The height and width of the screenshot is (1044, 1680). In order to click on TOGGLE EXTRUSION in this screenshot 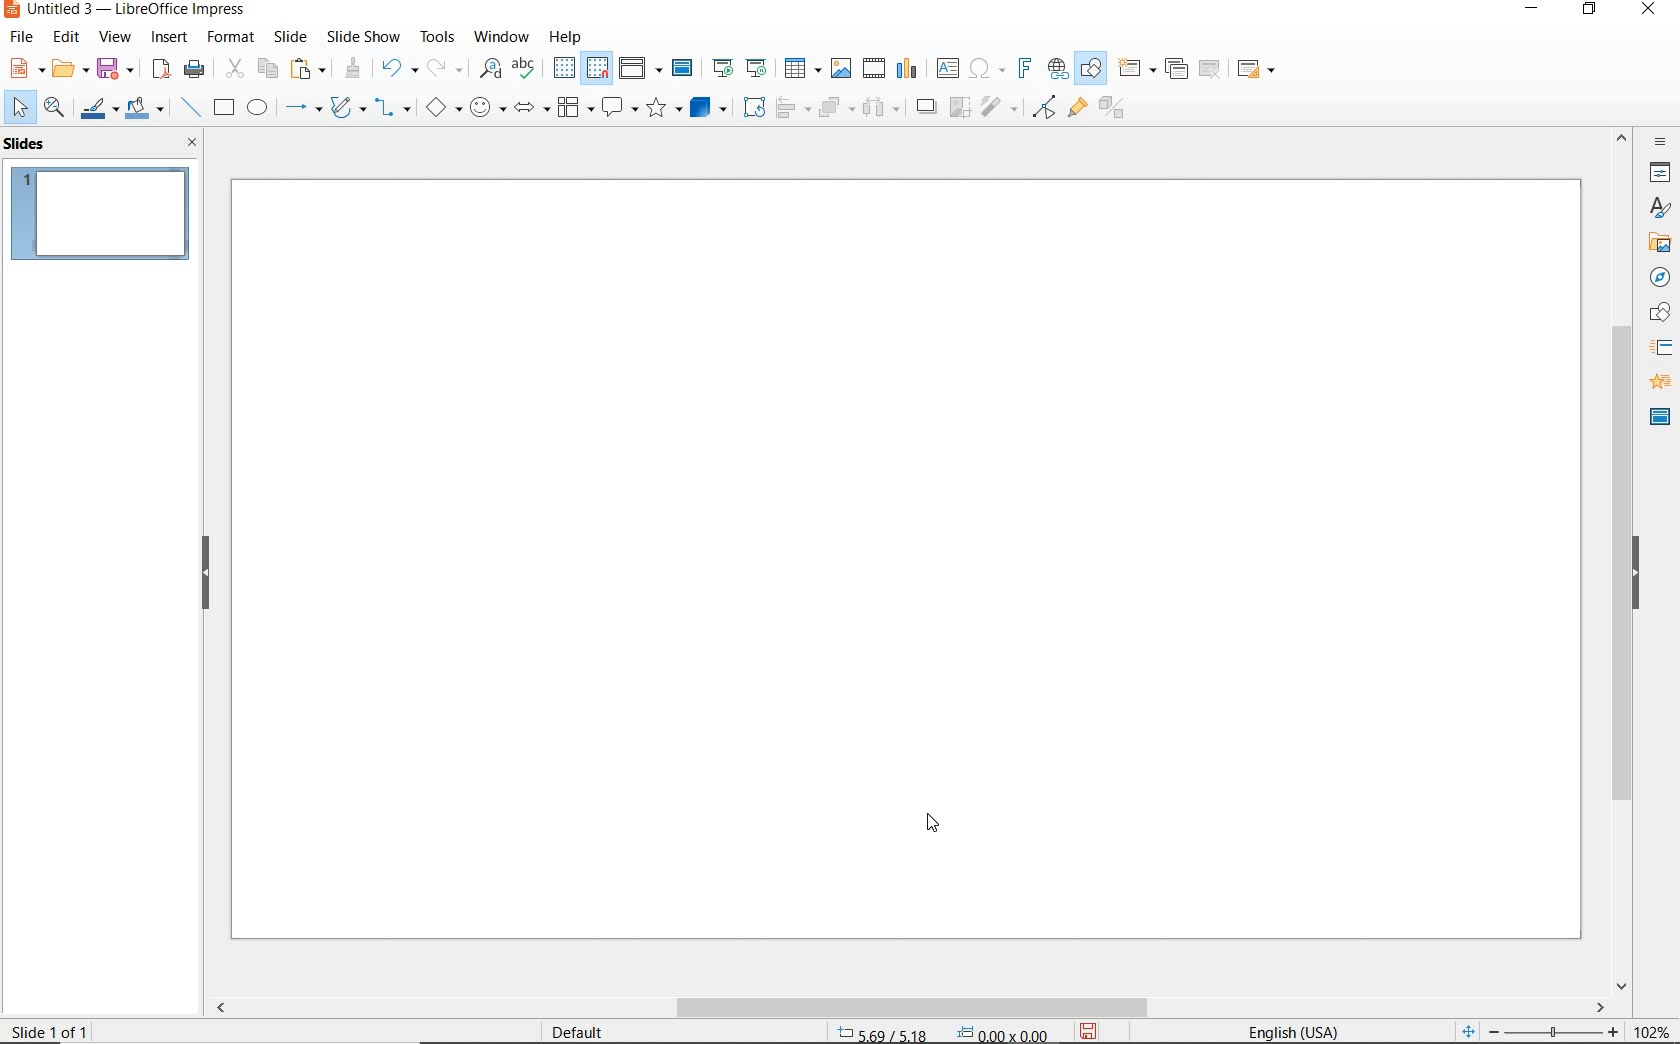, I will do `click(1111, 110)`.